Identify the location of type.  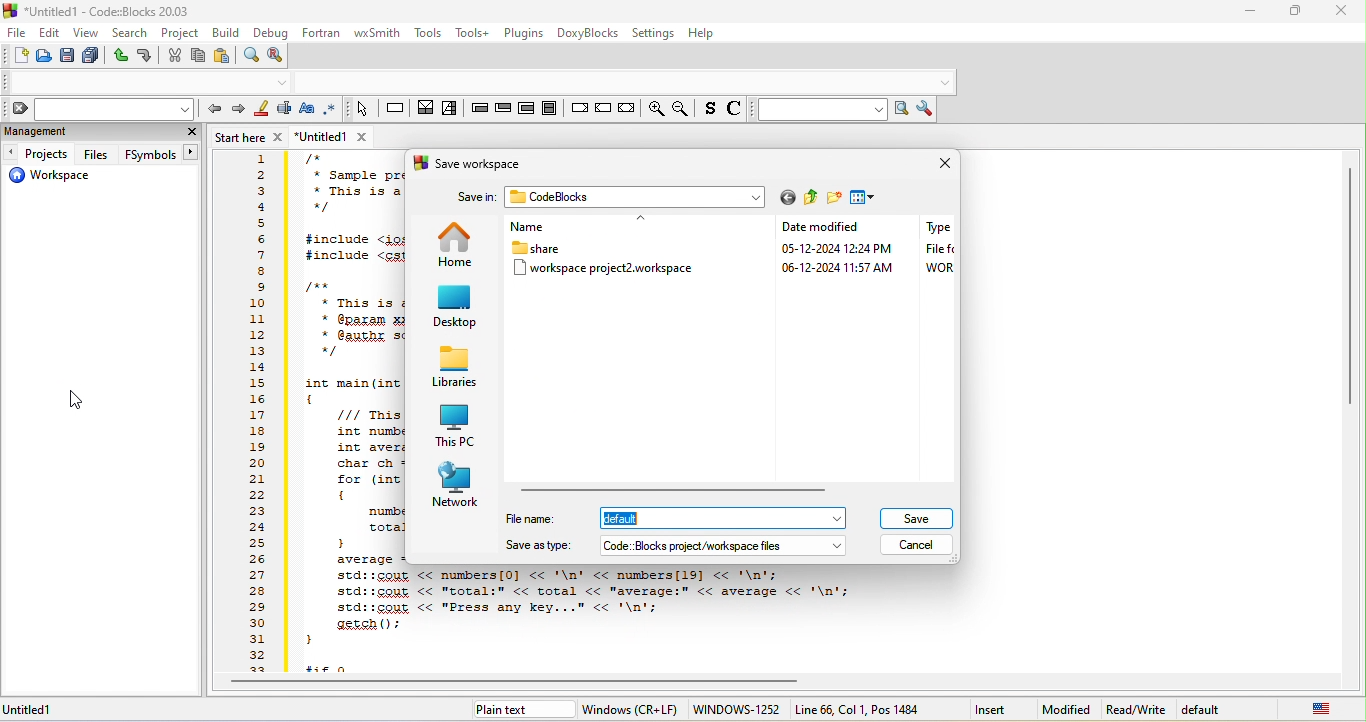
(935, 250).